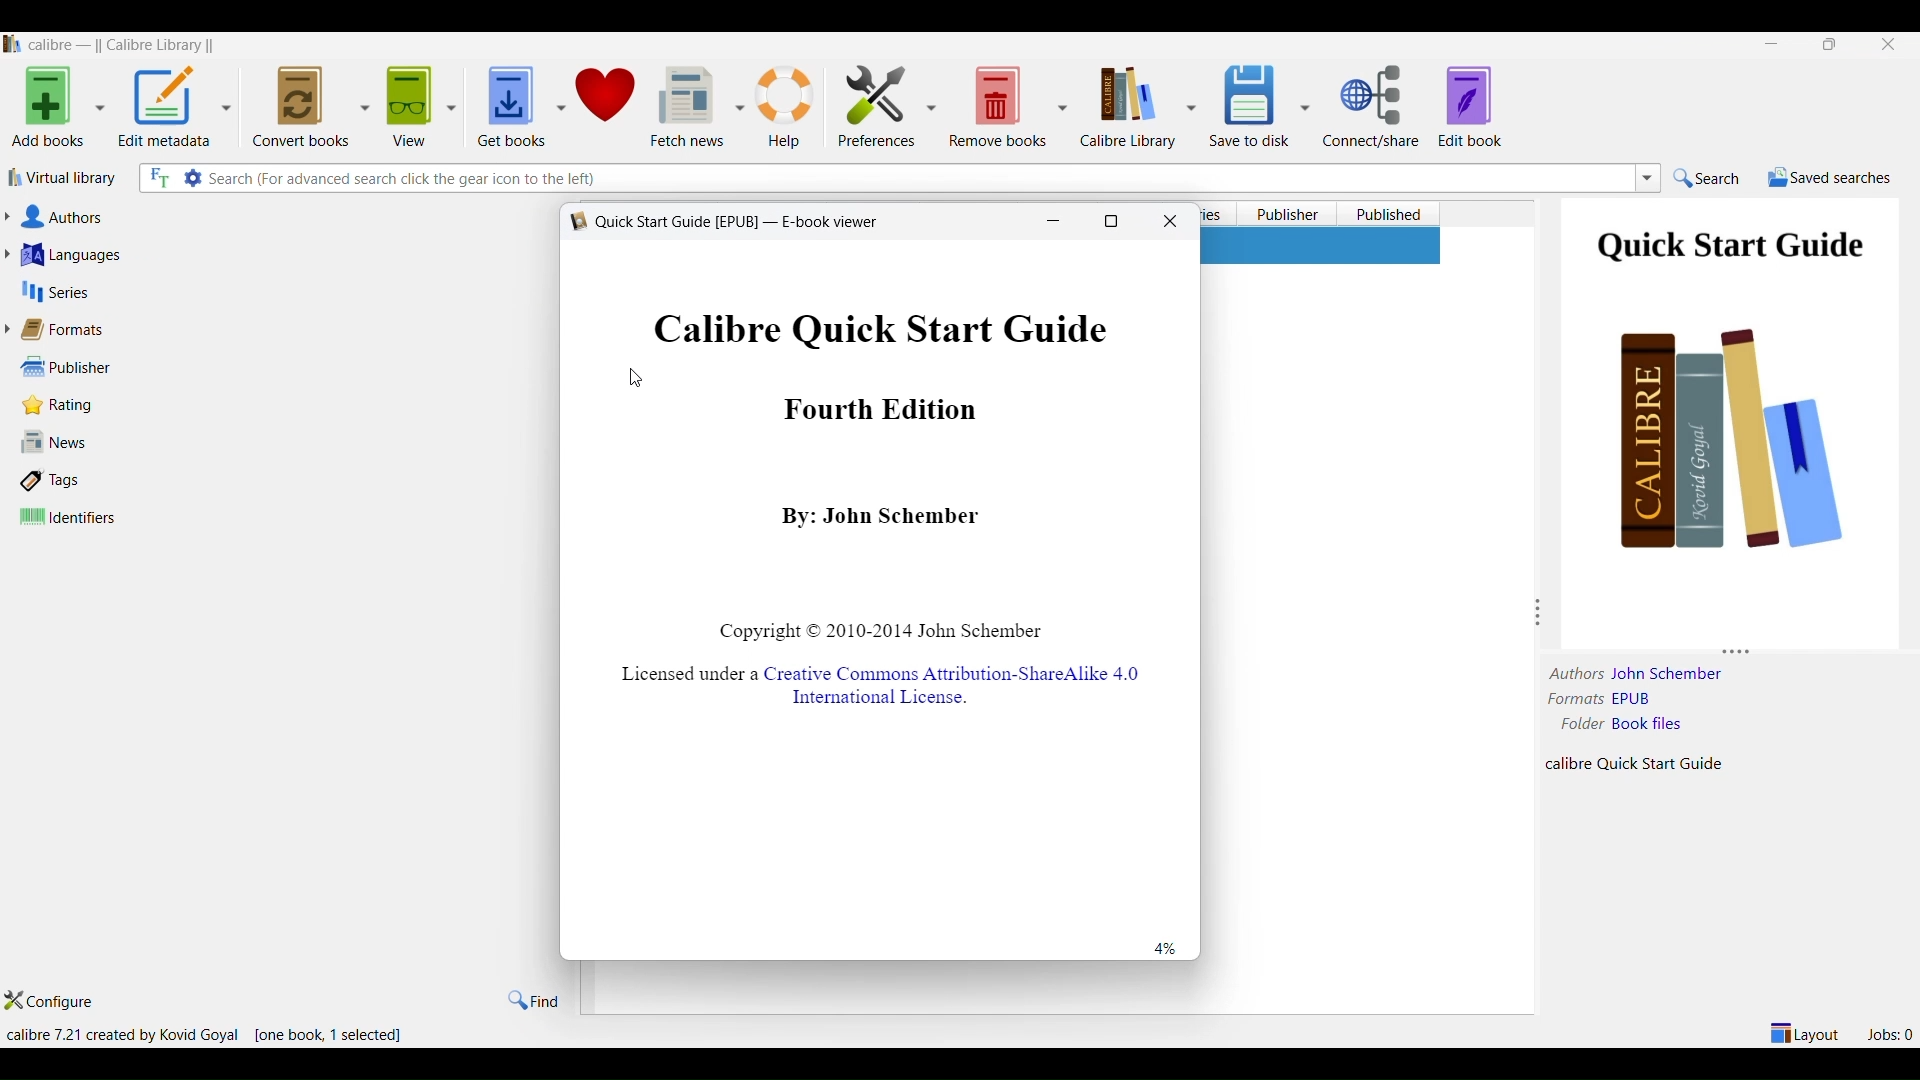  I want to click on search settings, so click(194, 179).